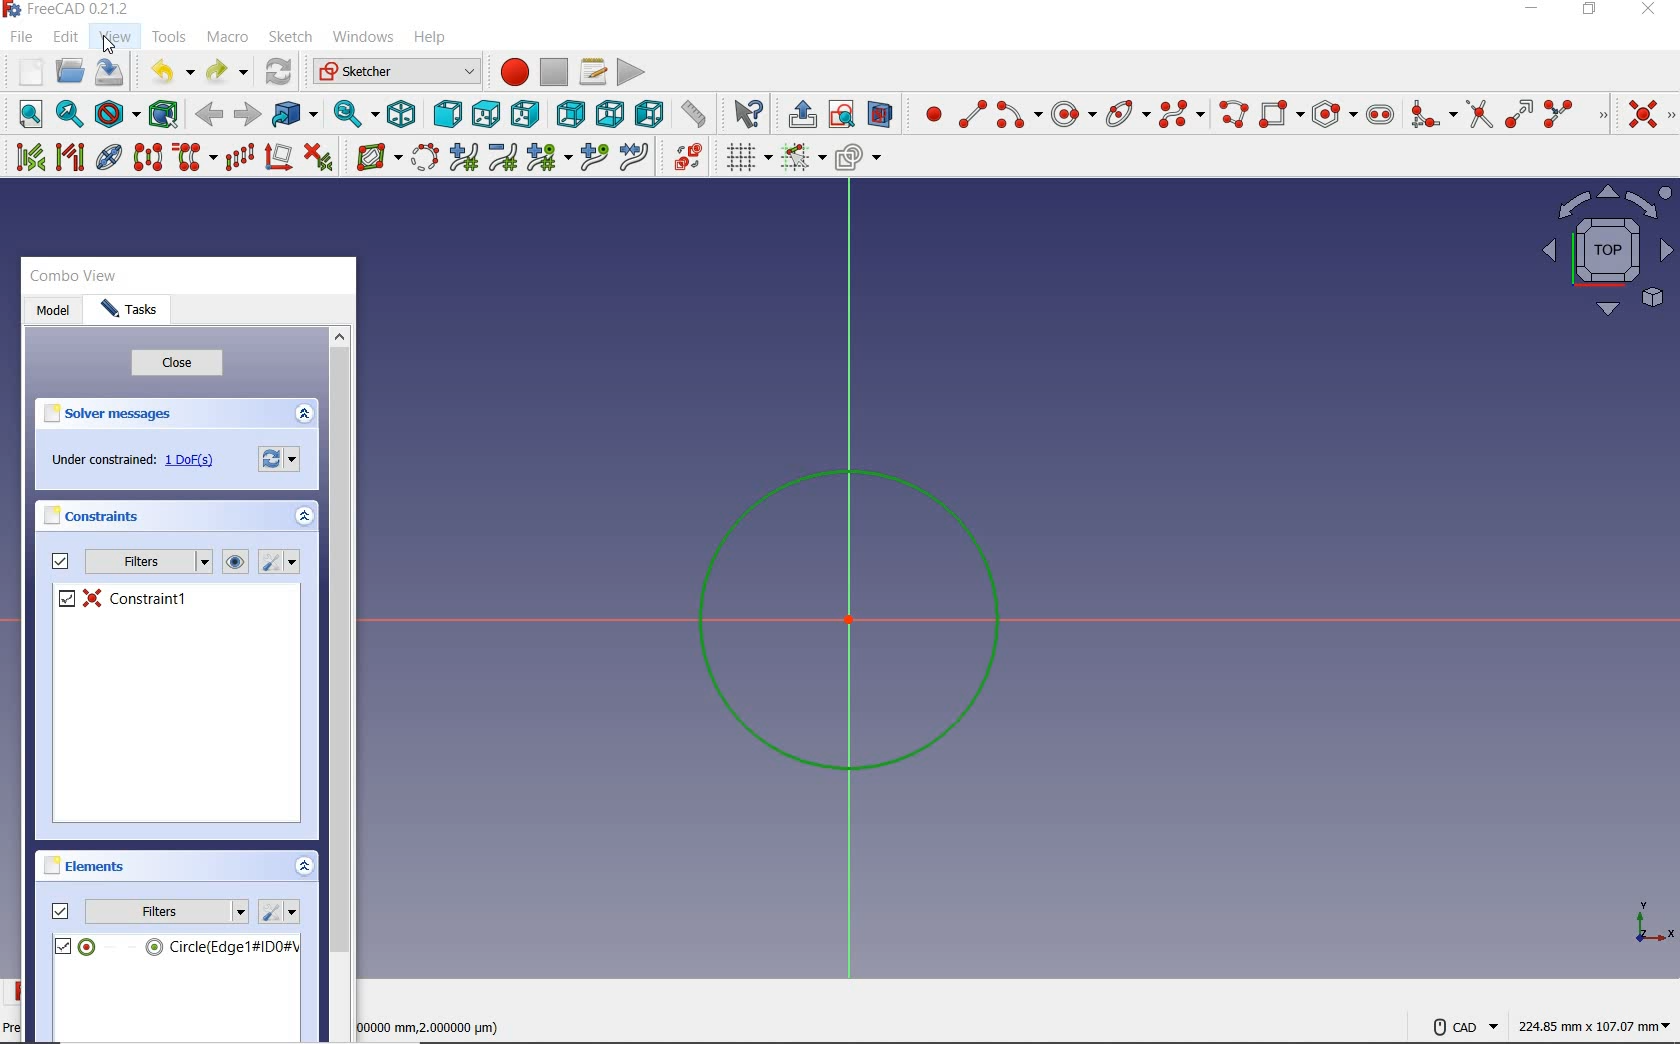  What do you see at coordinates (1334, 113) in the screenshot?
I see `create regular polygon` at bounding box center [1334, 113].